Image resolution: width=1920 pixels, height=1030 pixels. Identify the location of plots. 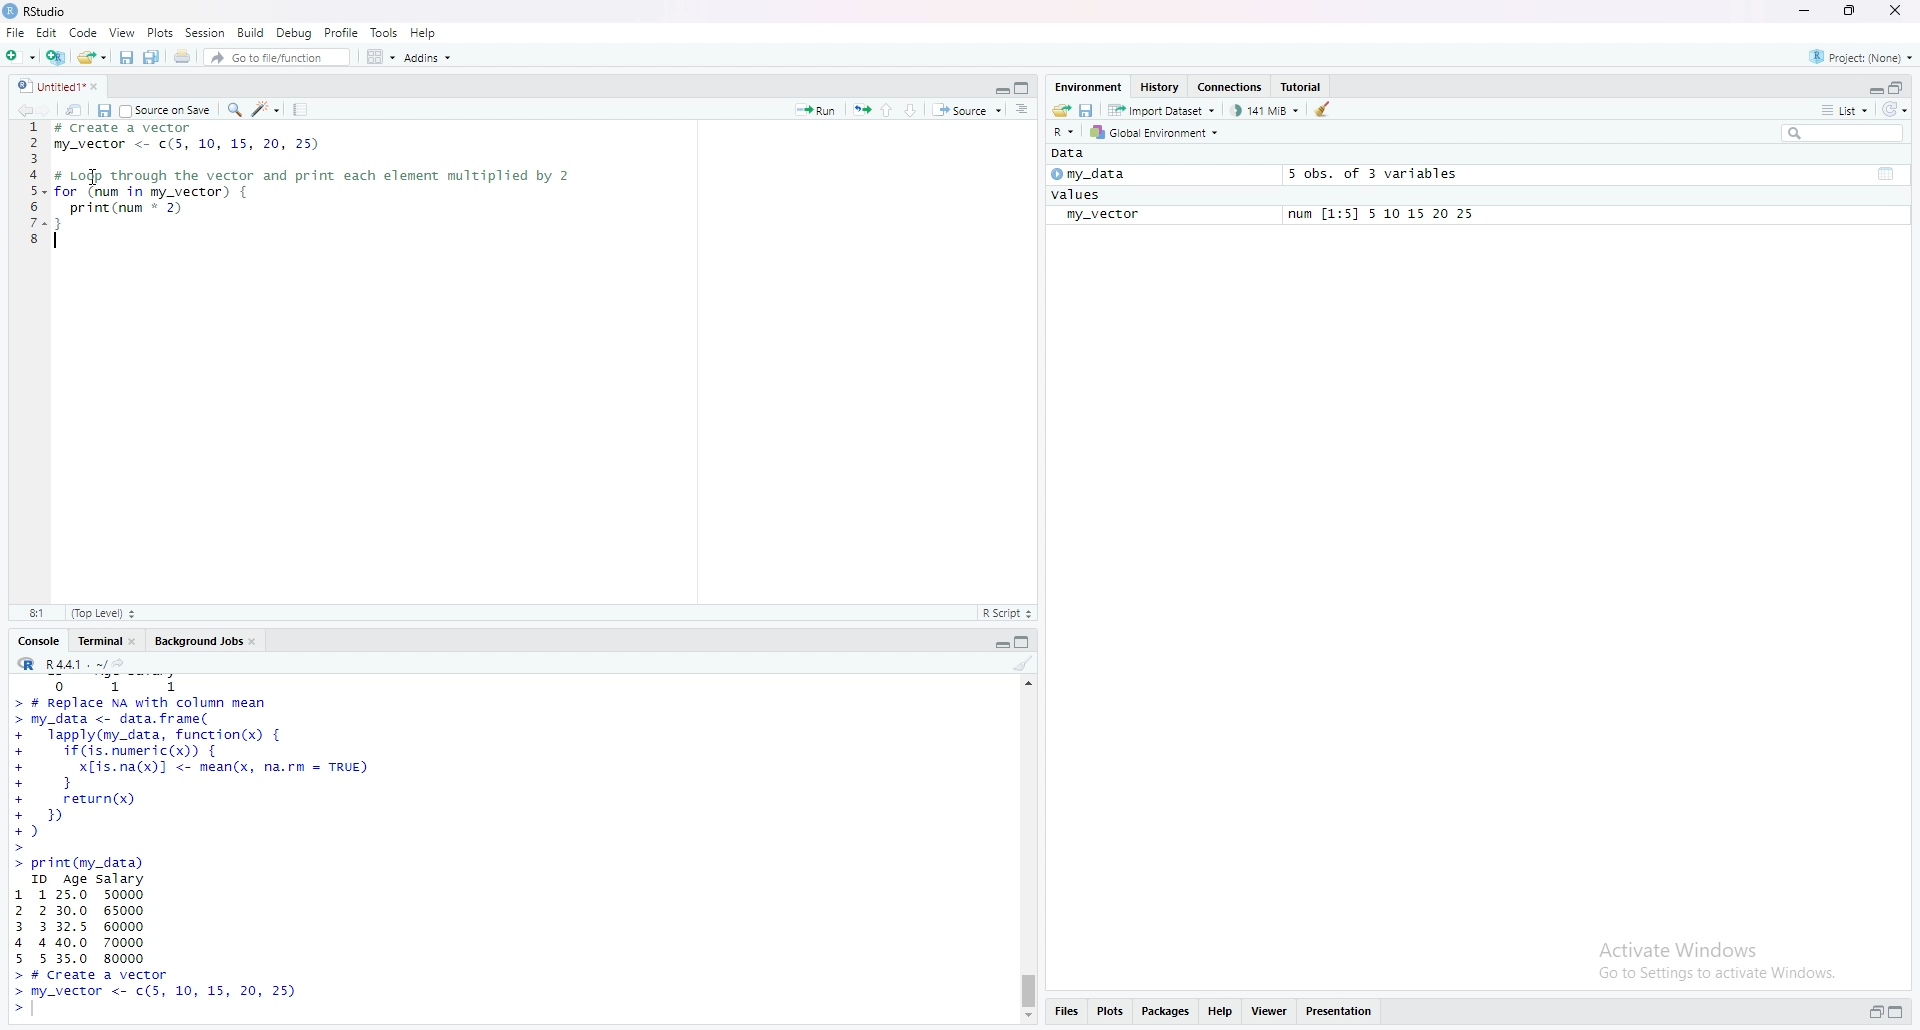
(1112, 1011).